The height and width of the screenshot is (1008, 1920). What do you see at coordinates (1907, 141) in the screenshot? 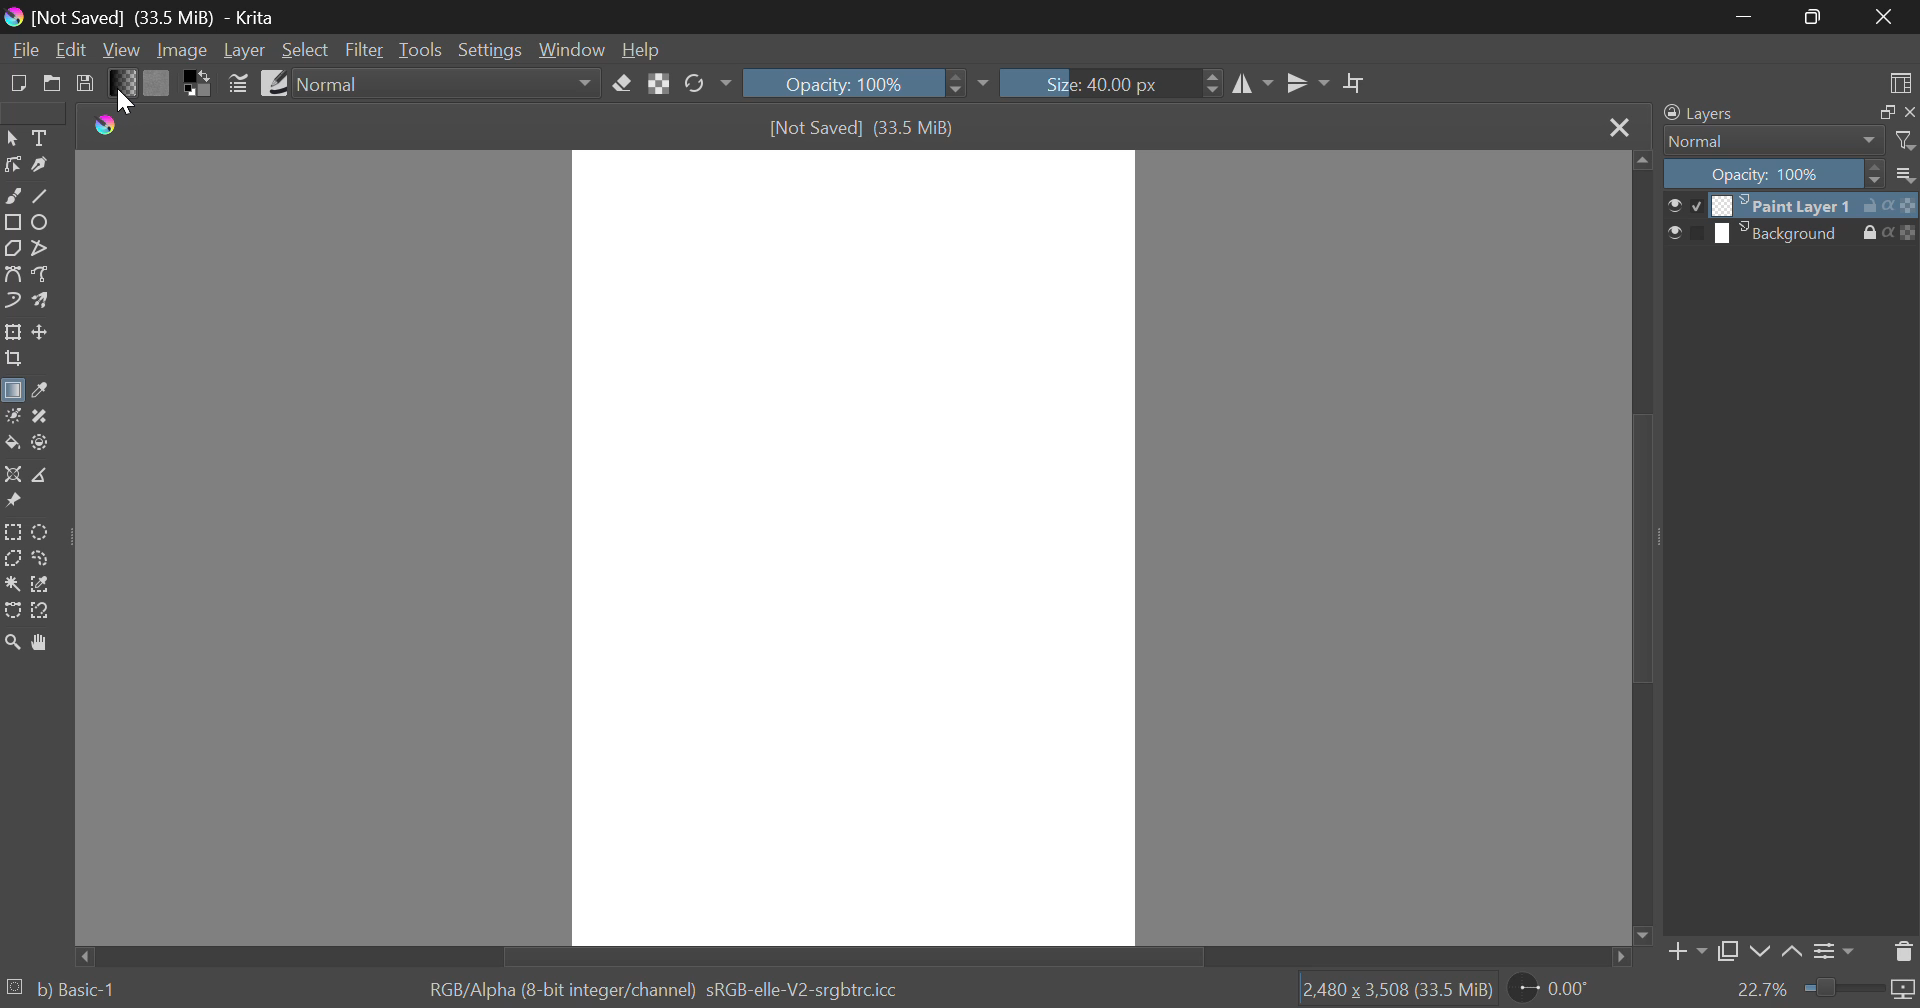
I see `filter` at bounding box center [1907, 141].